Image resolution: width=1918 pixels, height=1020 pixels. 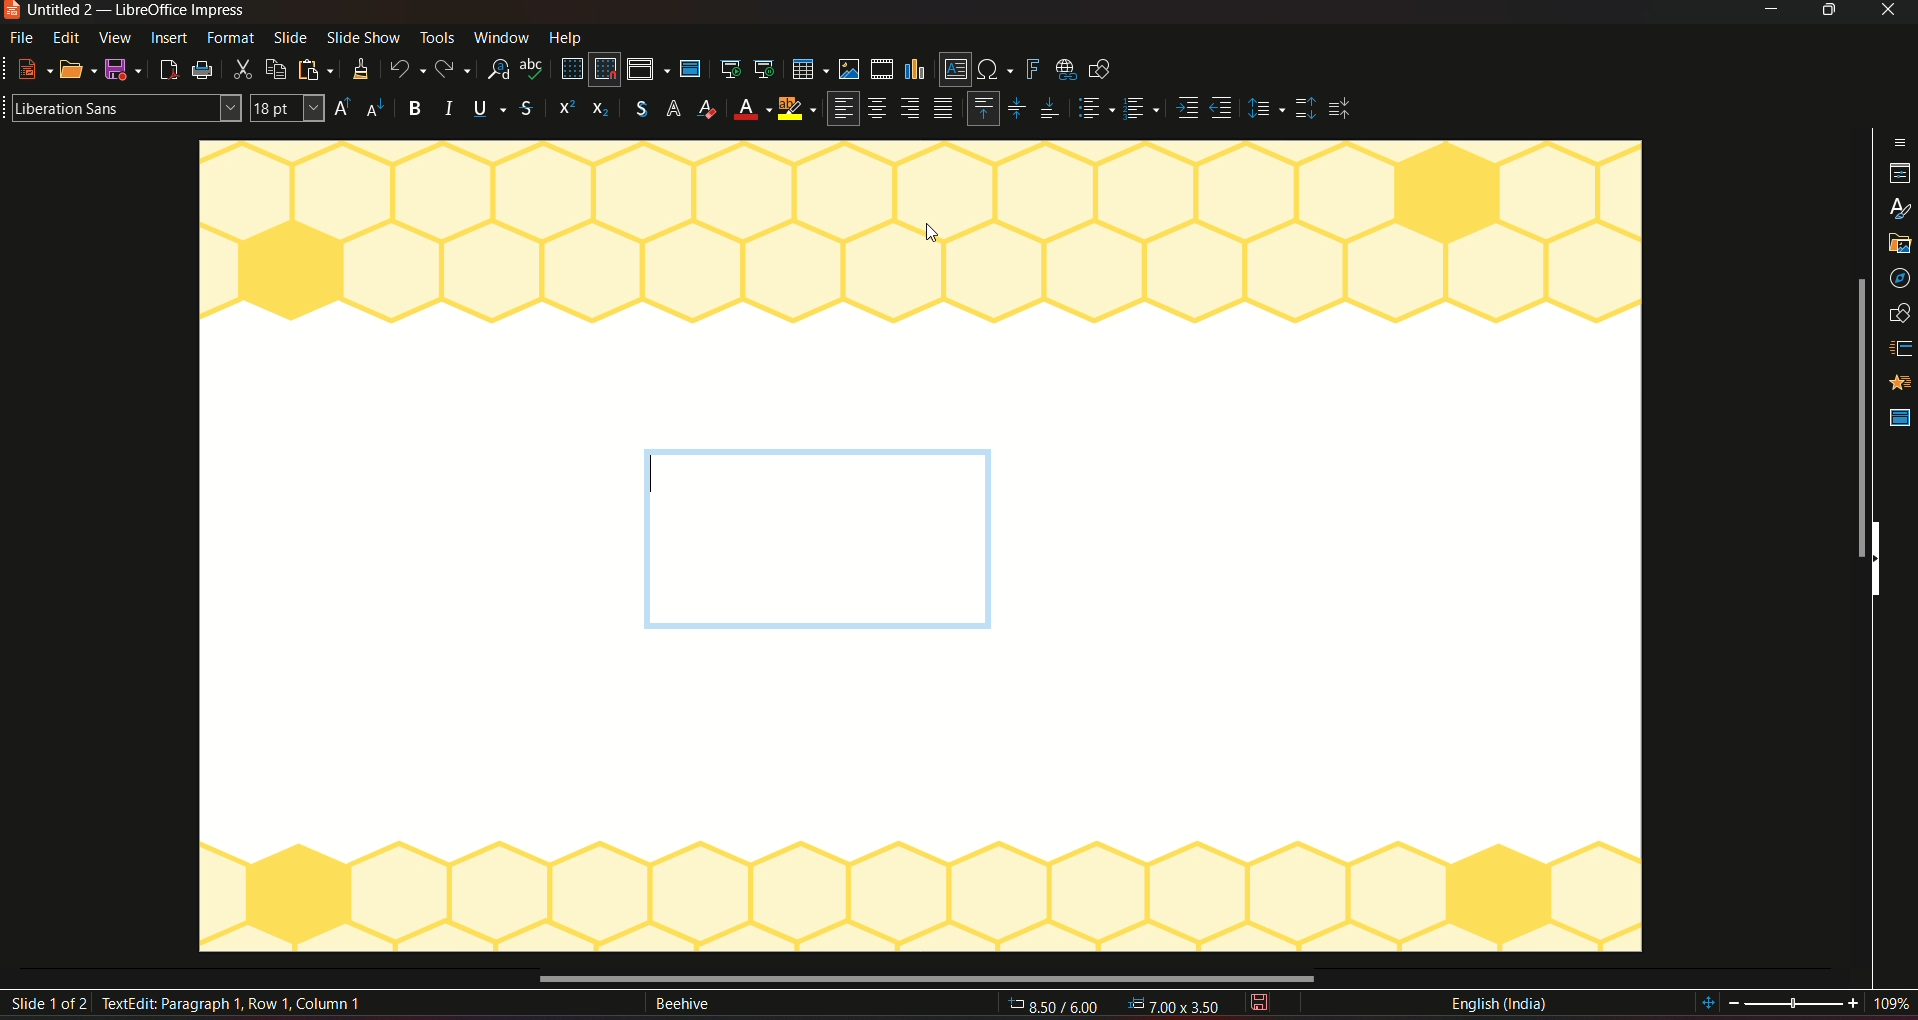 What do you see at coordinates (994, 67) in the screenshot?
I see `insert special character` at bounding box center [994, 67].